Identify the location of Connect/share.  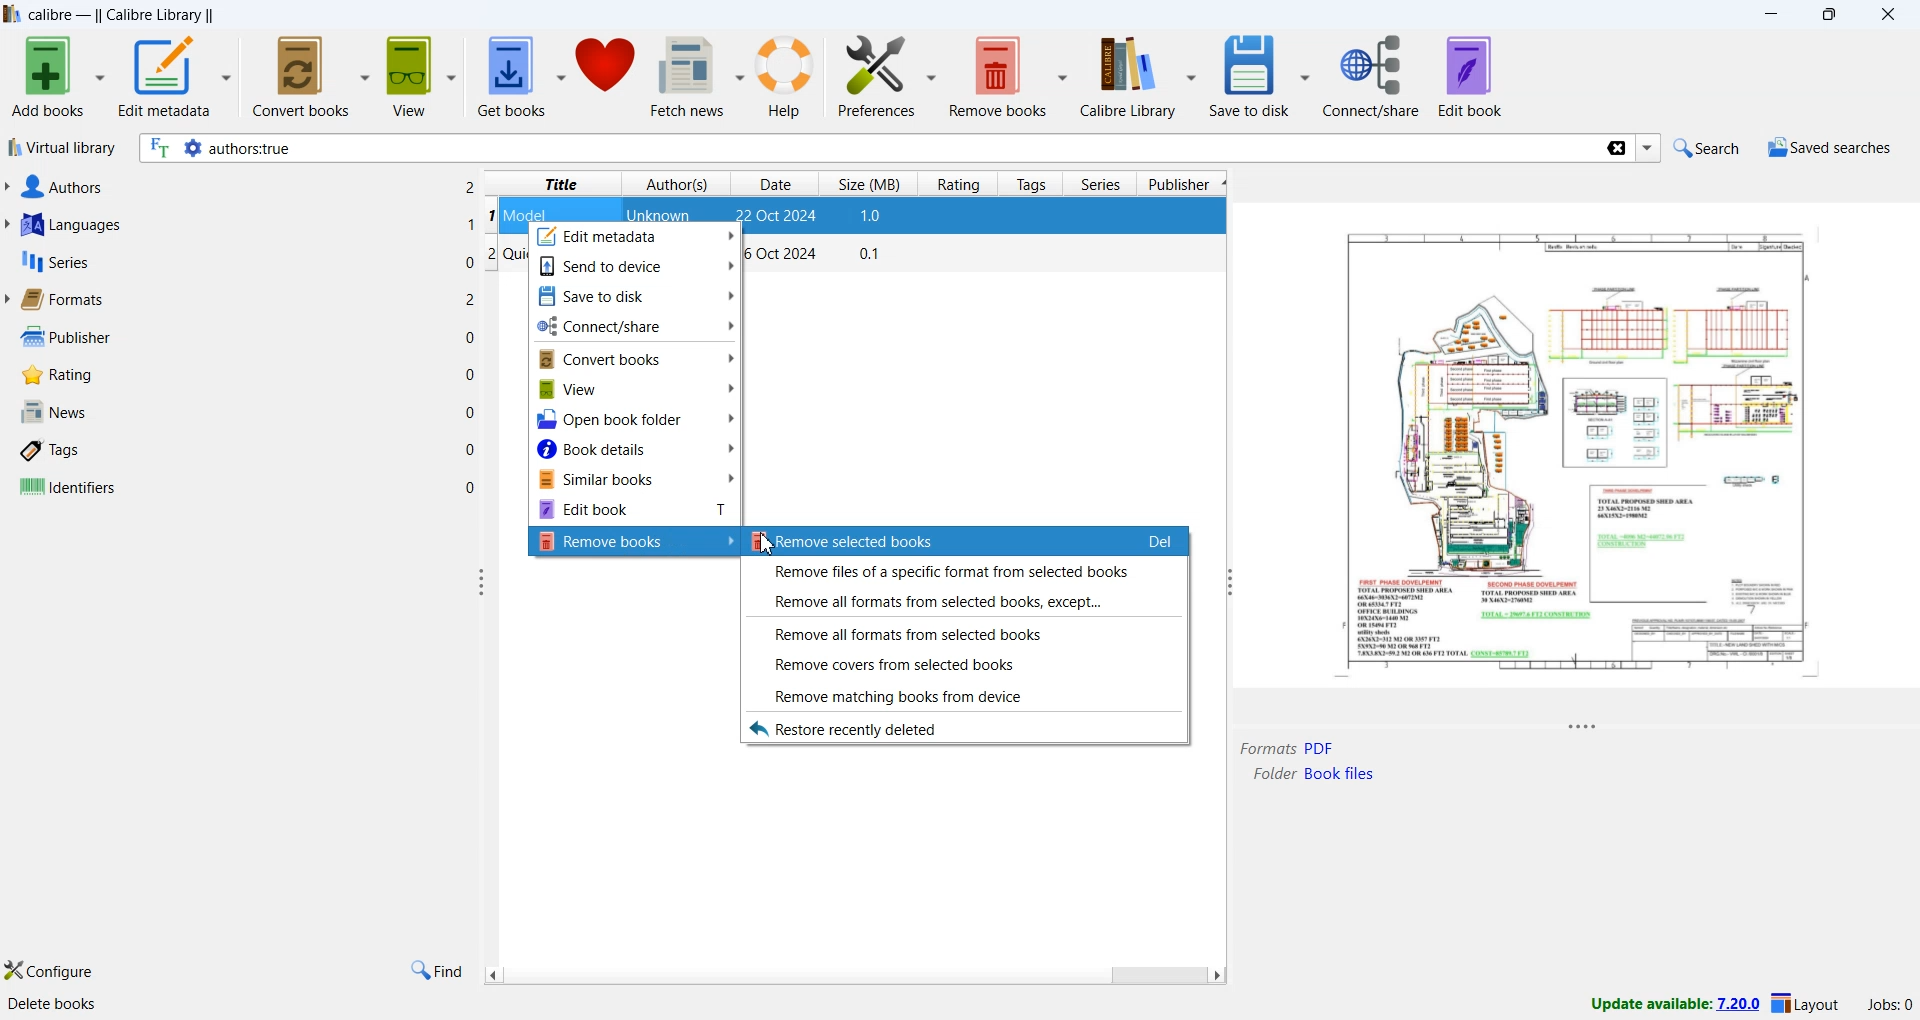
(636, 326).